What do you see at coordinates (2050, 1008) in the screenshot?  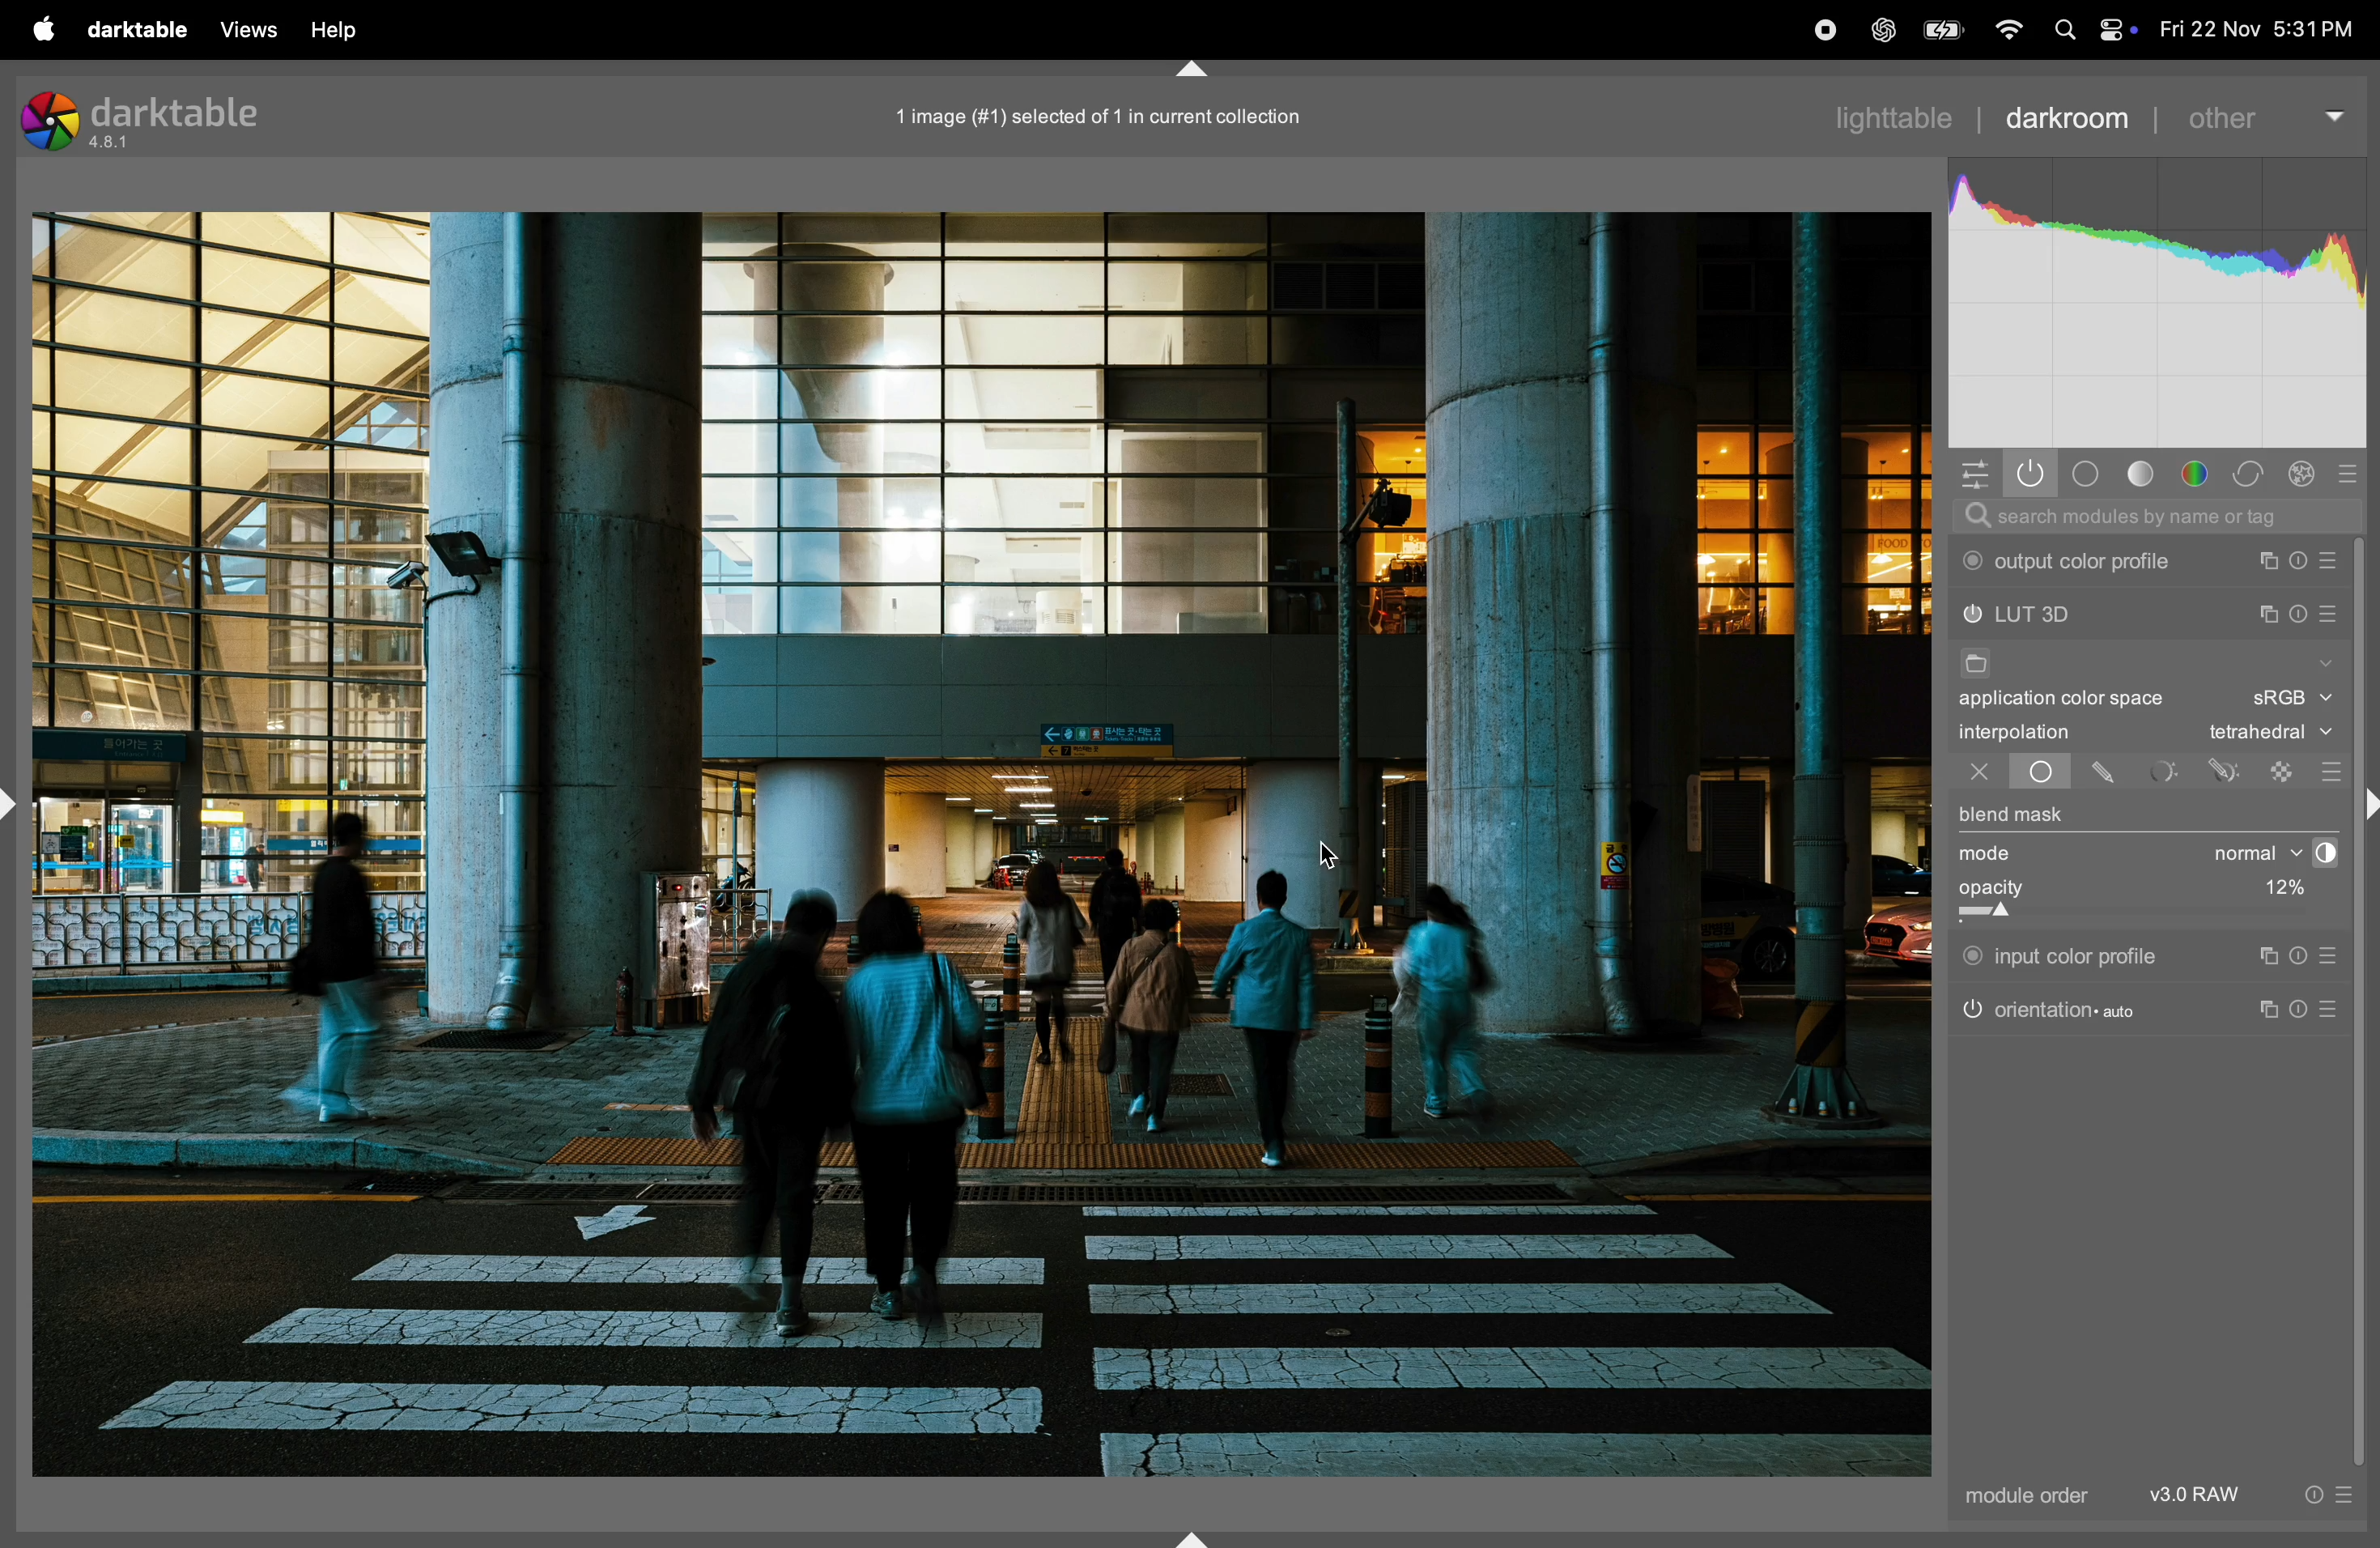 I see `orientation` at bounding box center [2050, 1008].